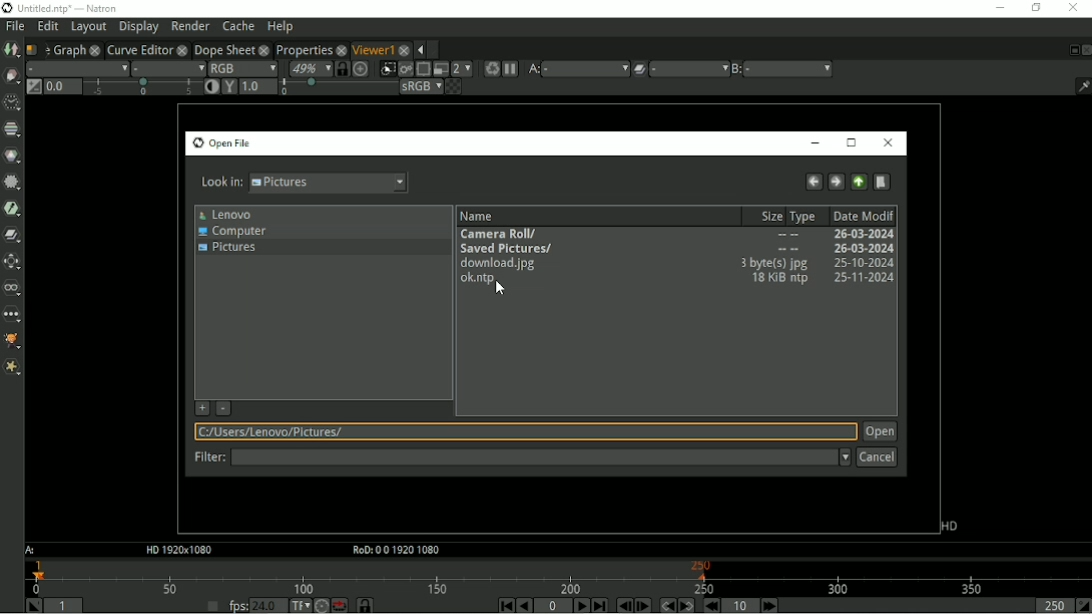  Describe the element at coordinates (770, 605) in the screenshot. I see `Next increment` at that location.